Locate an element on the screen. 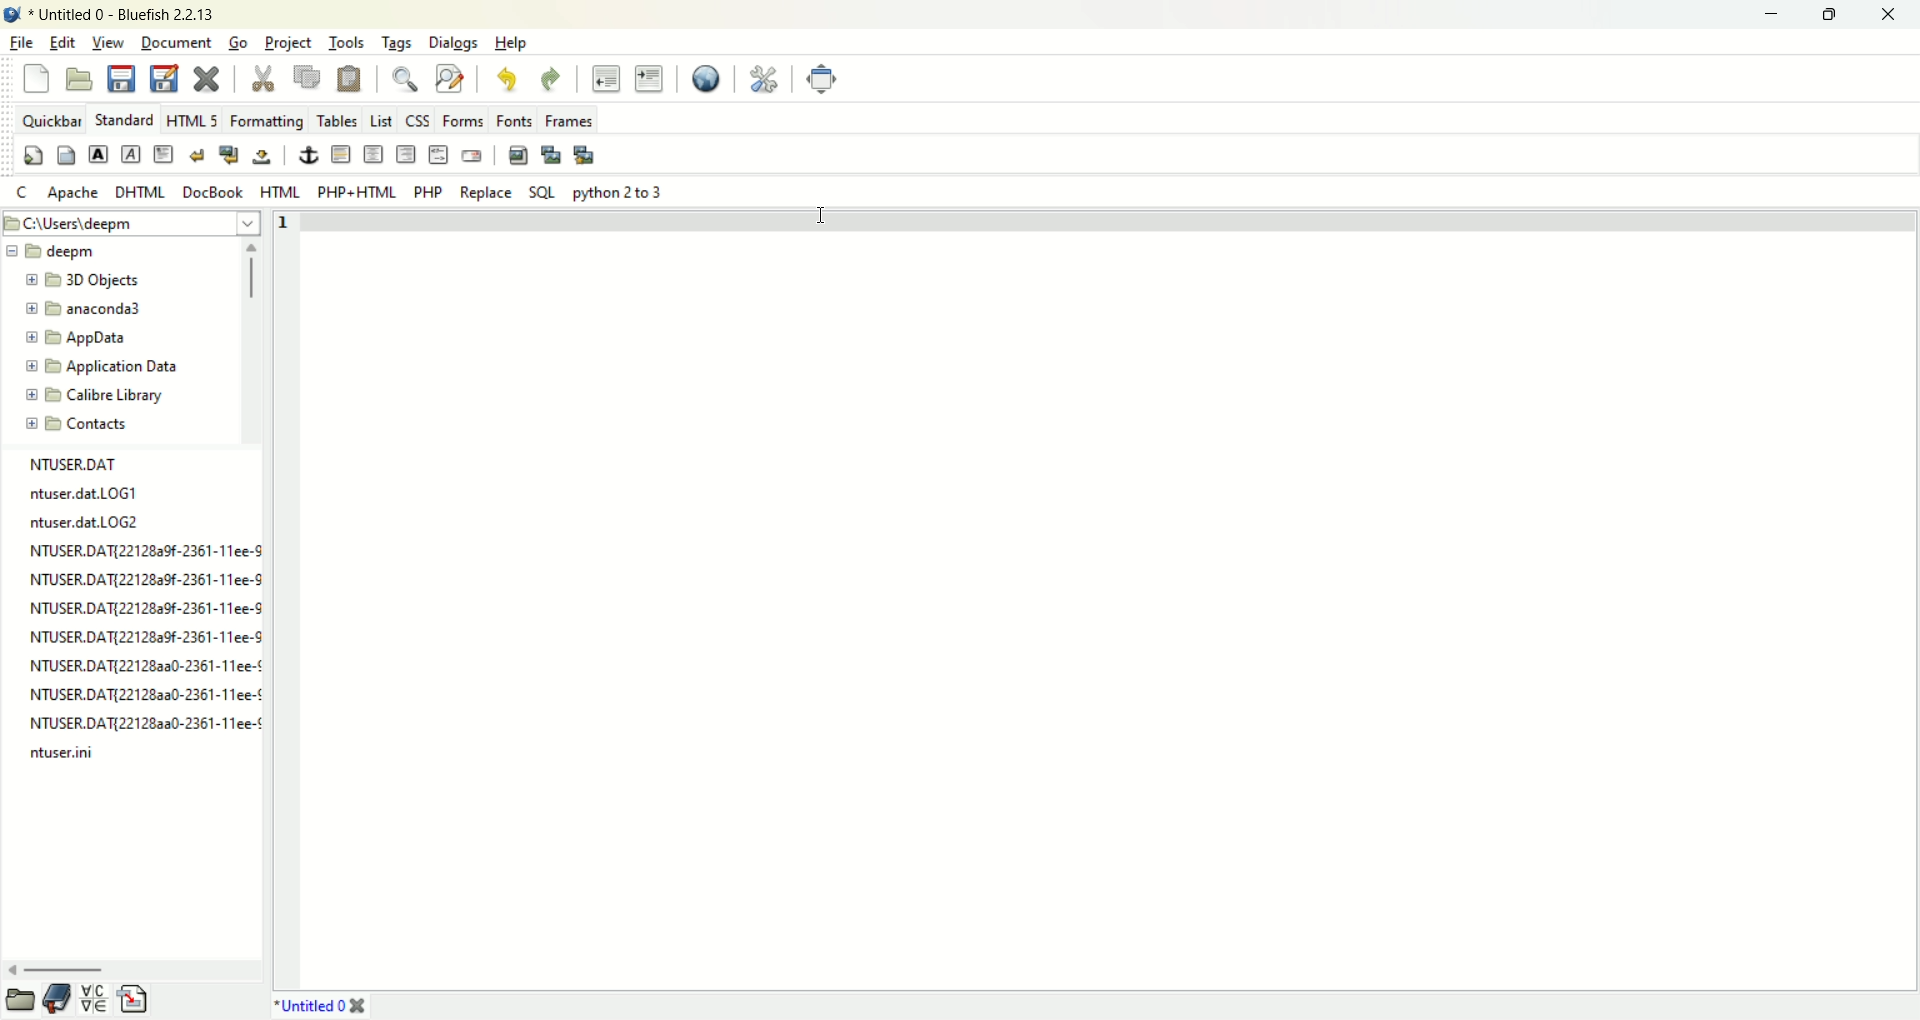  anaconda3 is located at coordinates (98, 307).